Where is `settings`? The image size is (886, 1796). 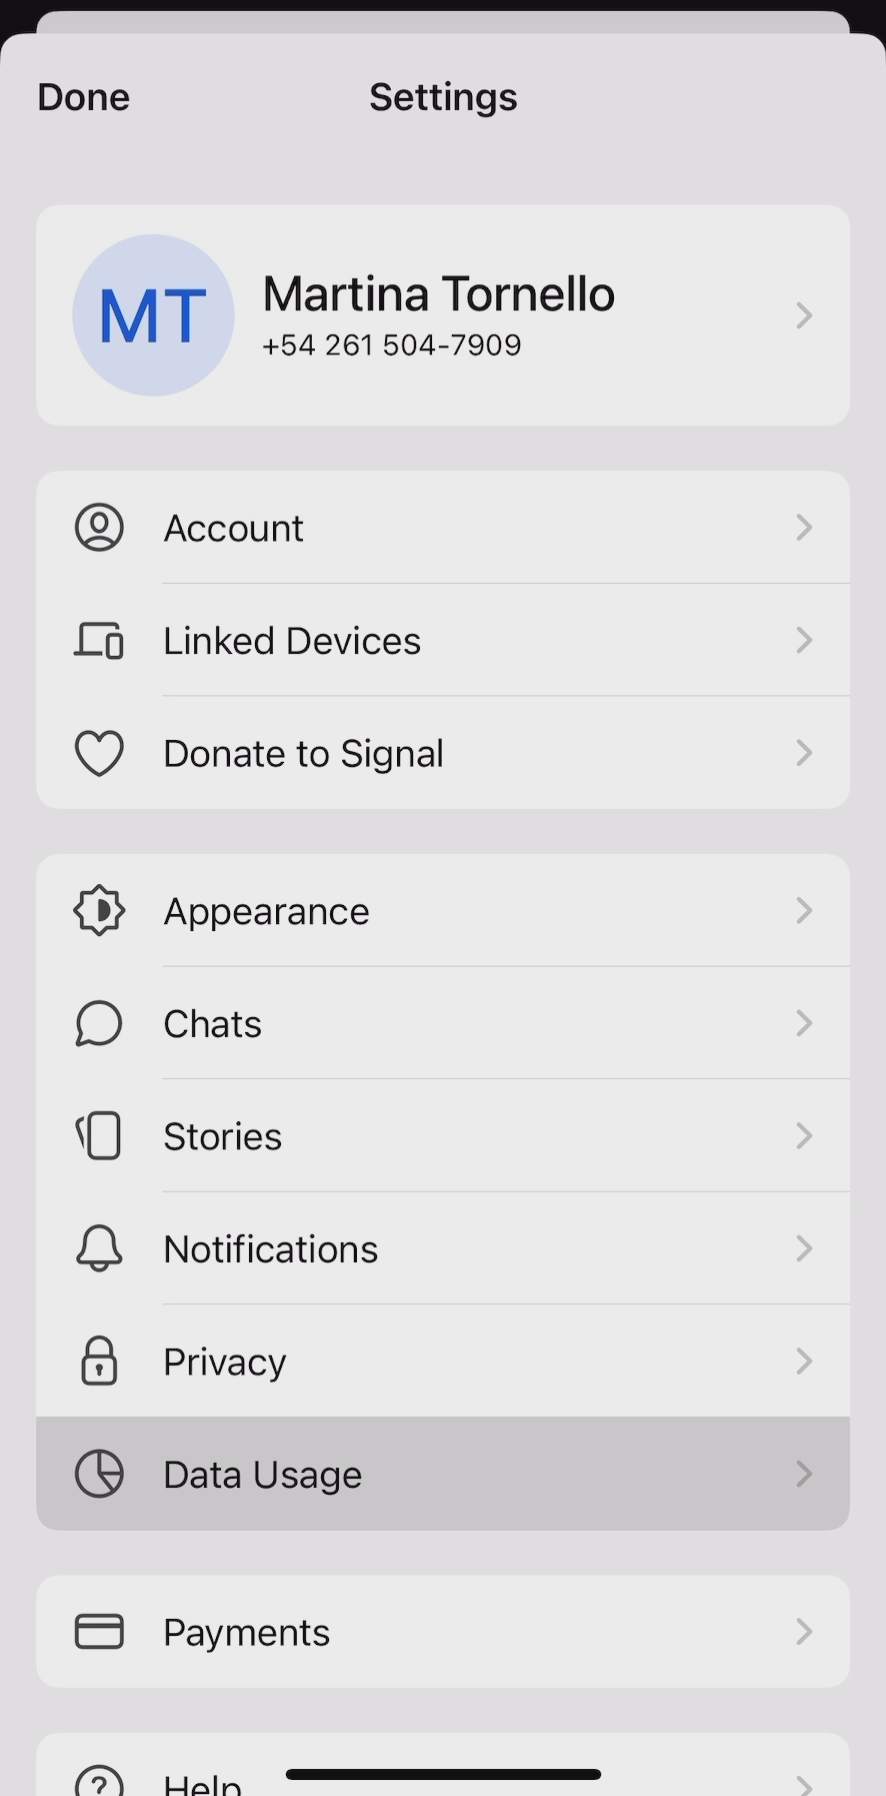
settings is located at coordinates (447, 92).